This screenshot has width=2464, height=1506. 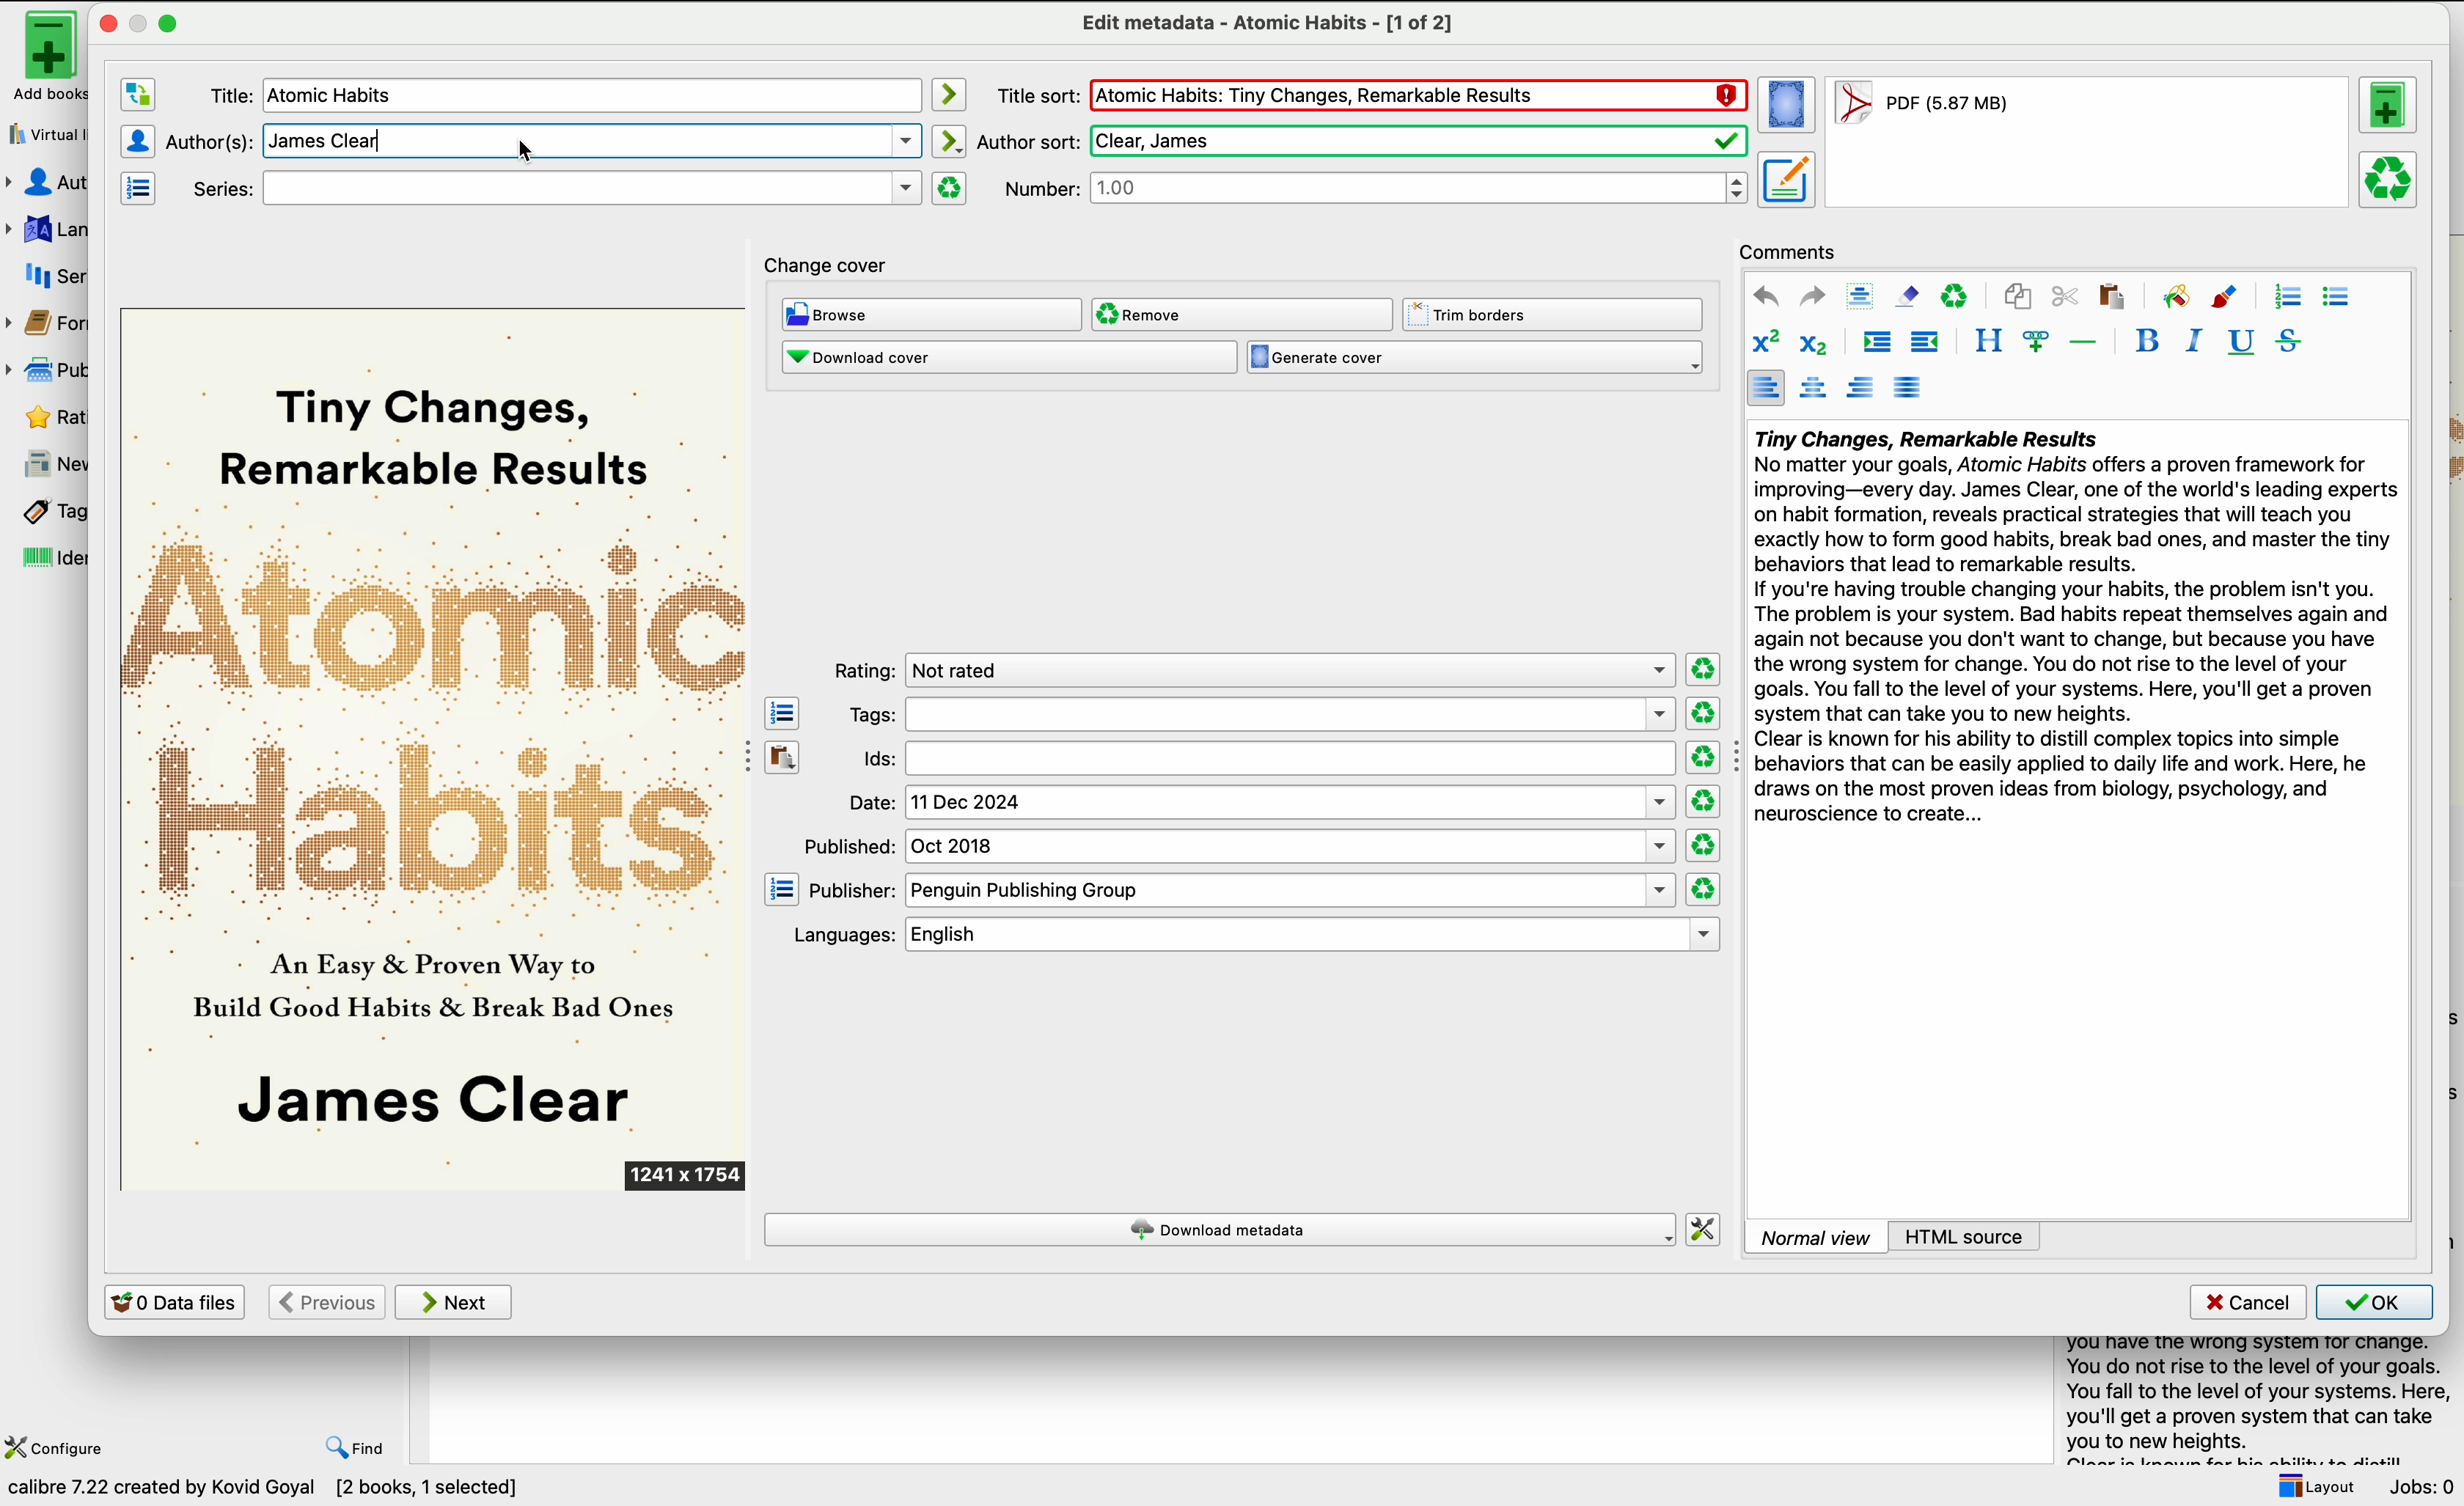 What do you see at coordinates (1910, 387) in the screenshot?
I see `align justified` at bounding box center [1910, 387].